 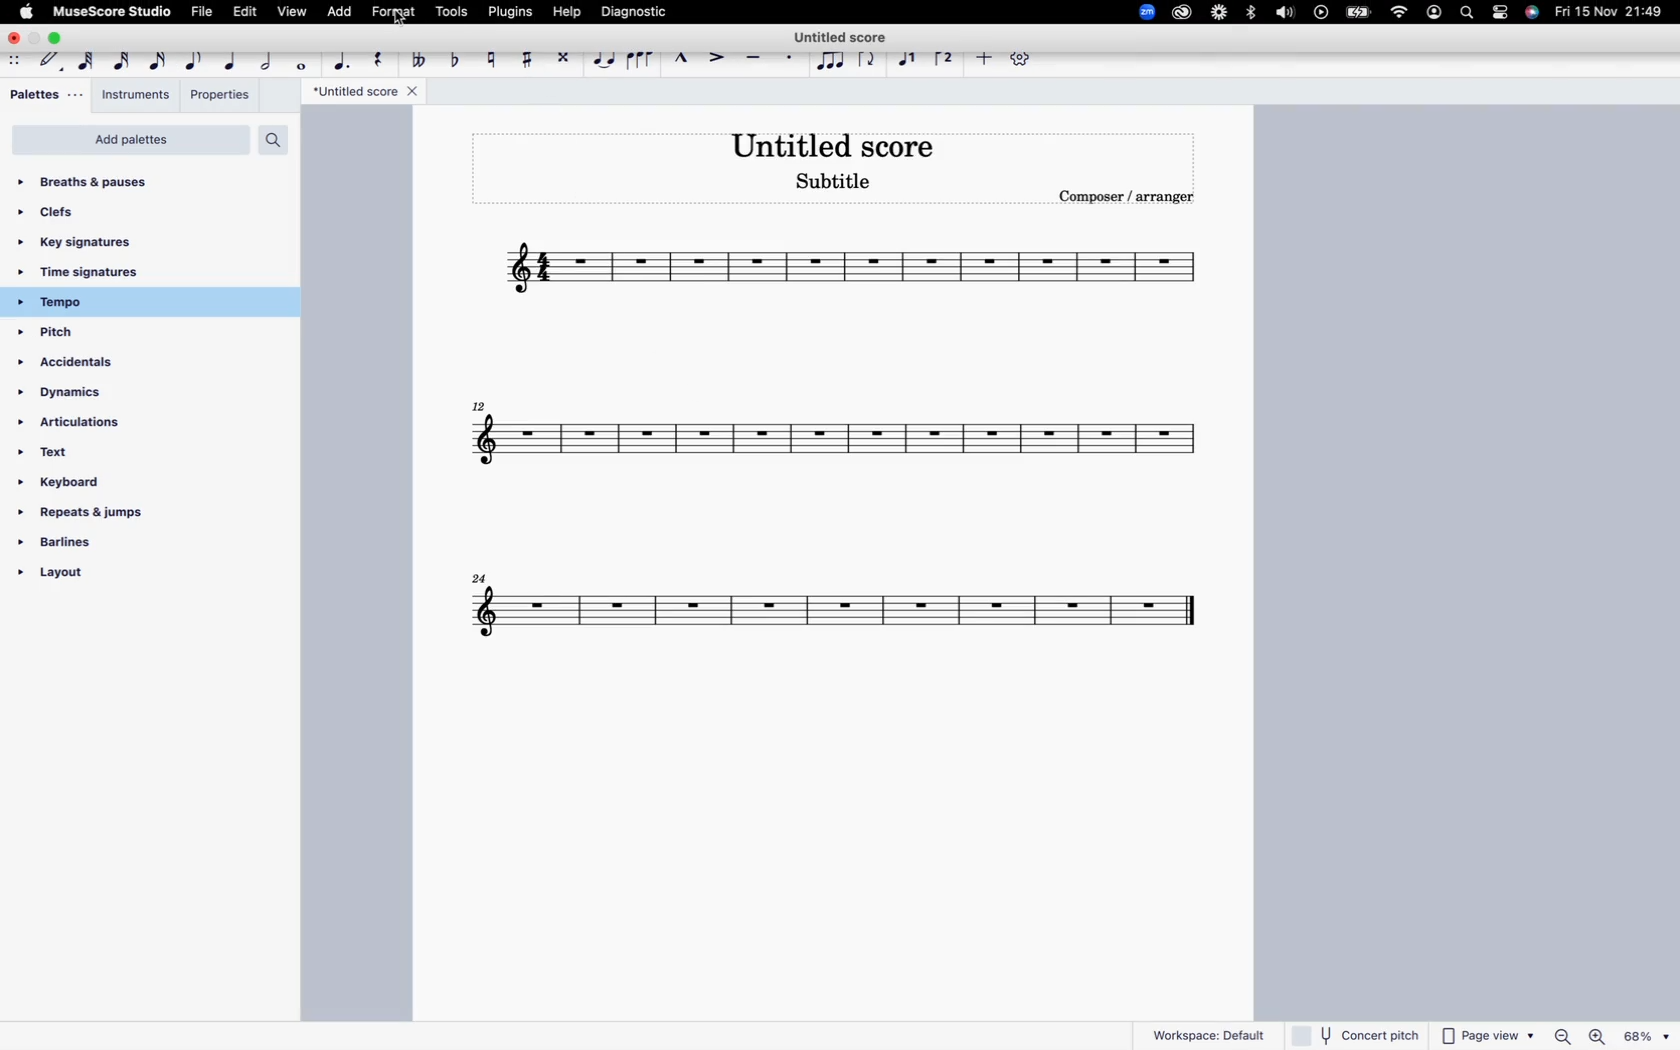 I want to click on tenuto, so click(x=757, y=58).